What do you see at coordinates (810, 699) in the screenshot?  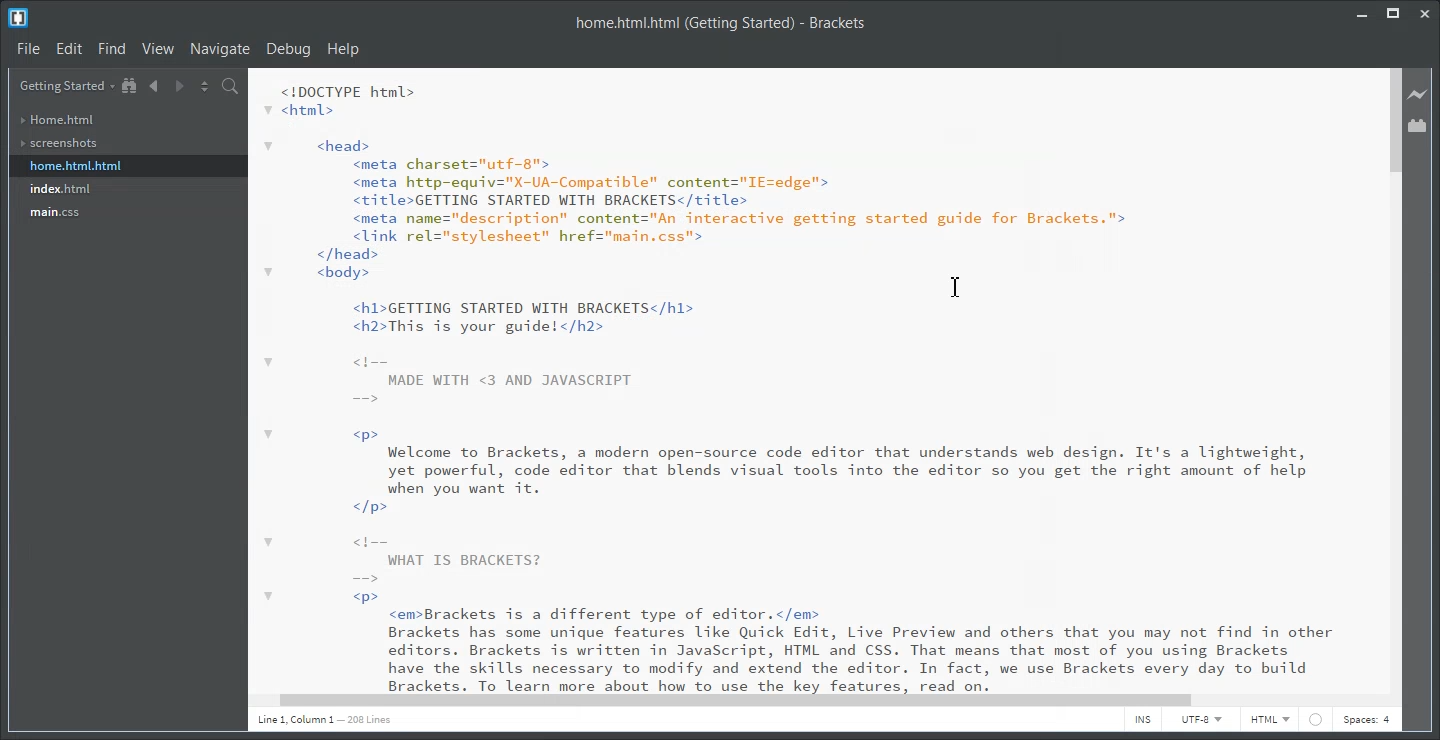 I see `Horizontal Scroll bar ` at bounding box center [810, 699].